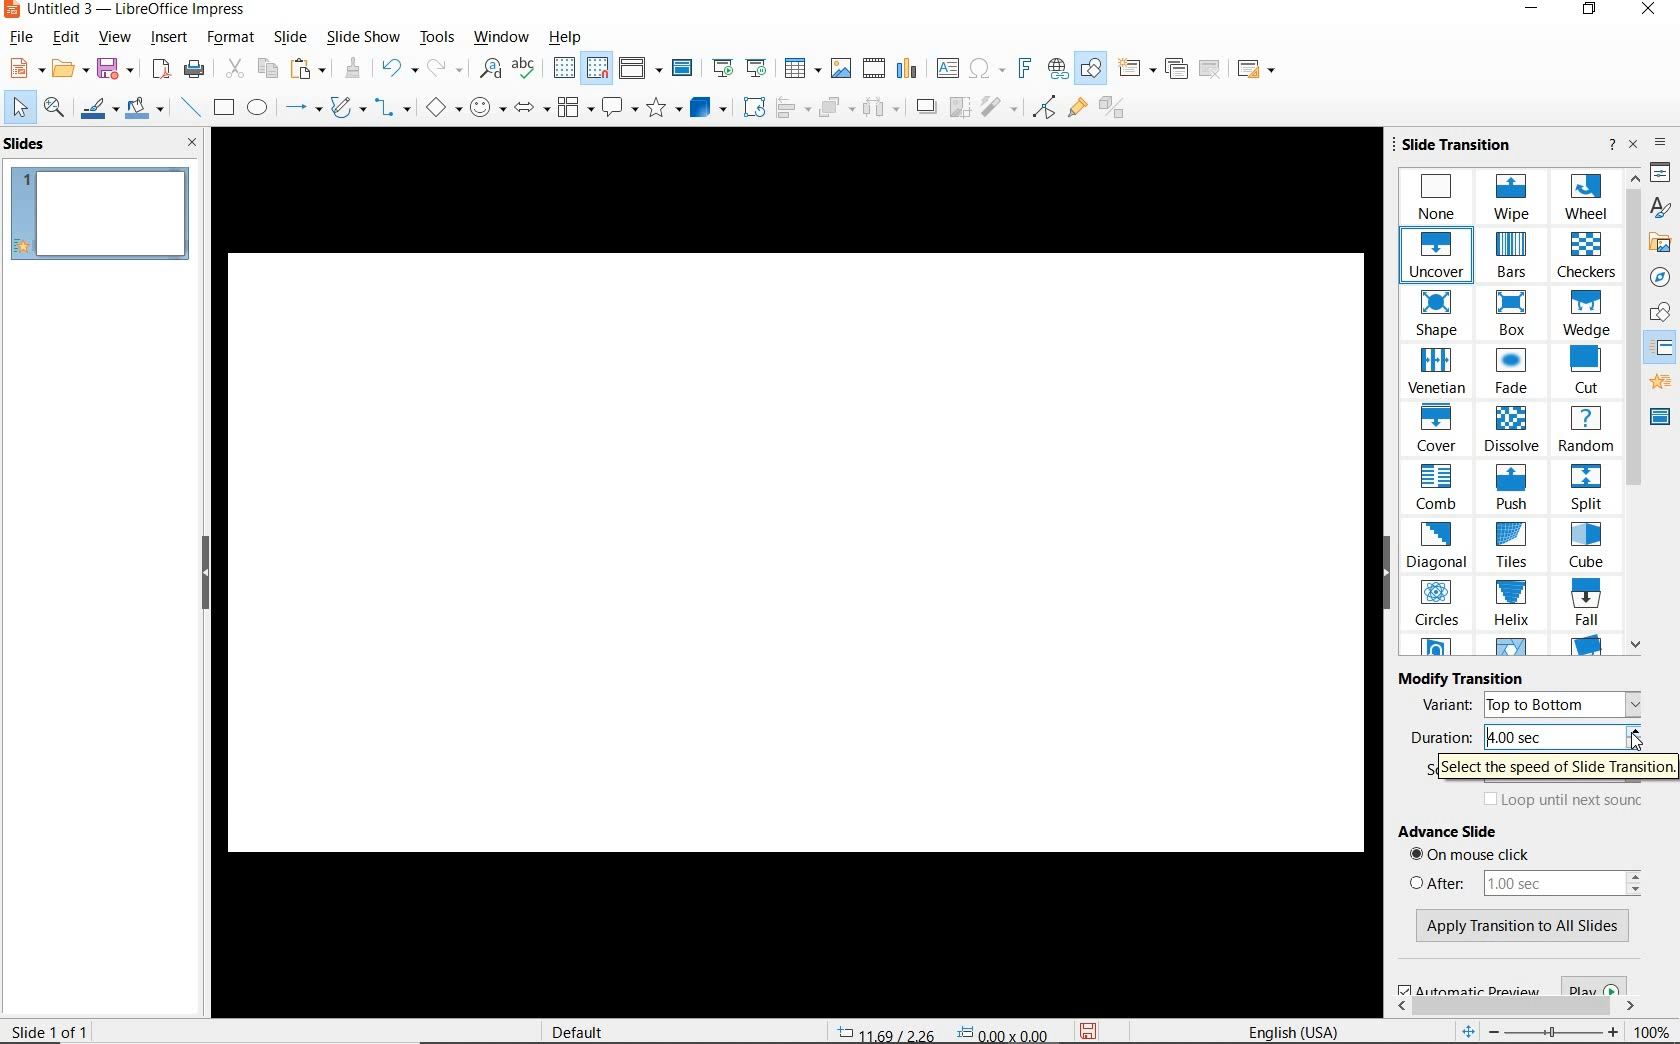 The width and height of the screenshot is (1680, 1044). Describe the element at coordinates (1587, 198) in the screenshot. I see `WHEEL` at that location.